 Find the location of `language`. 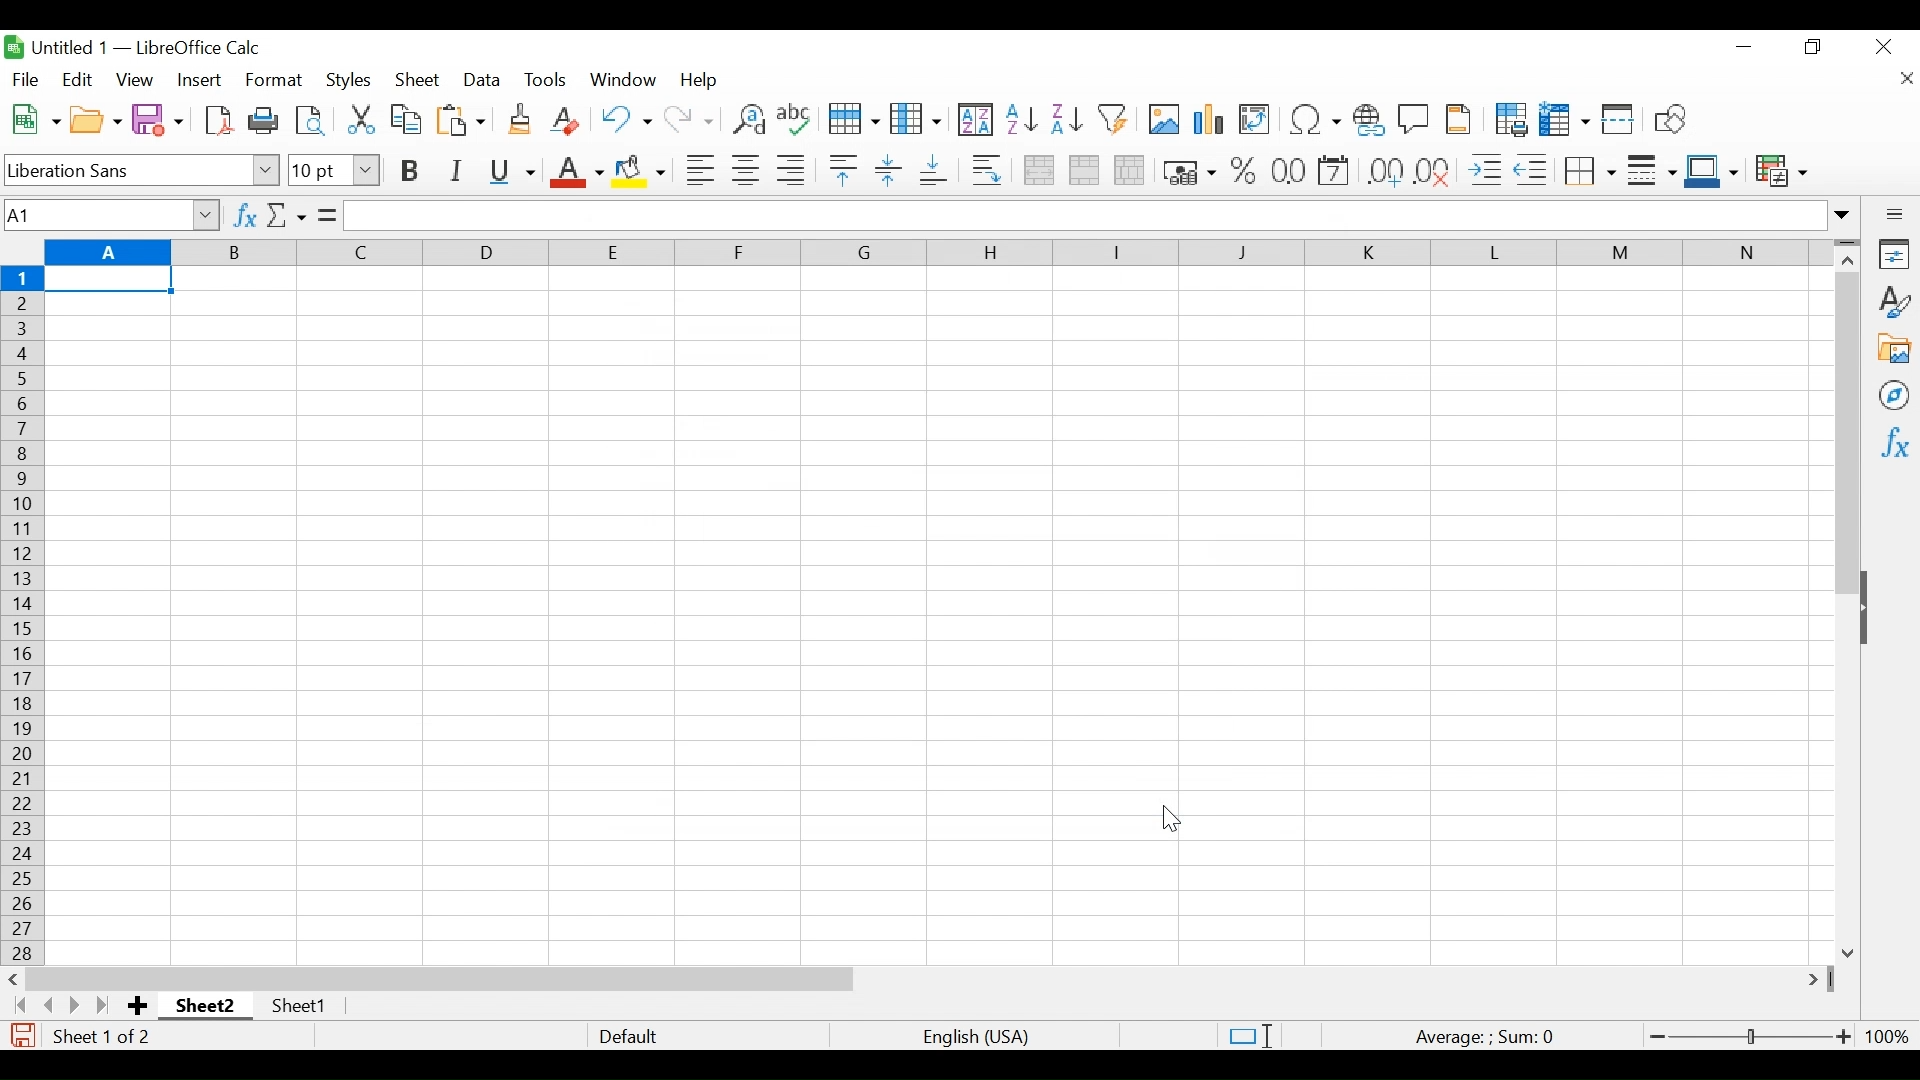

language is located at coordinates (977, 1036).